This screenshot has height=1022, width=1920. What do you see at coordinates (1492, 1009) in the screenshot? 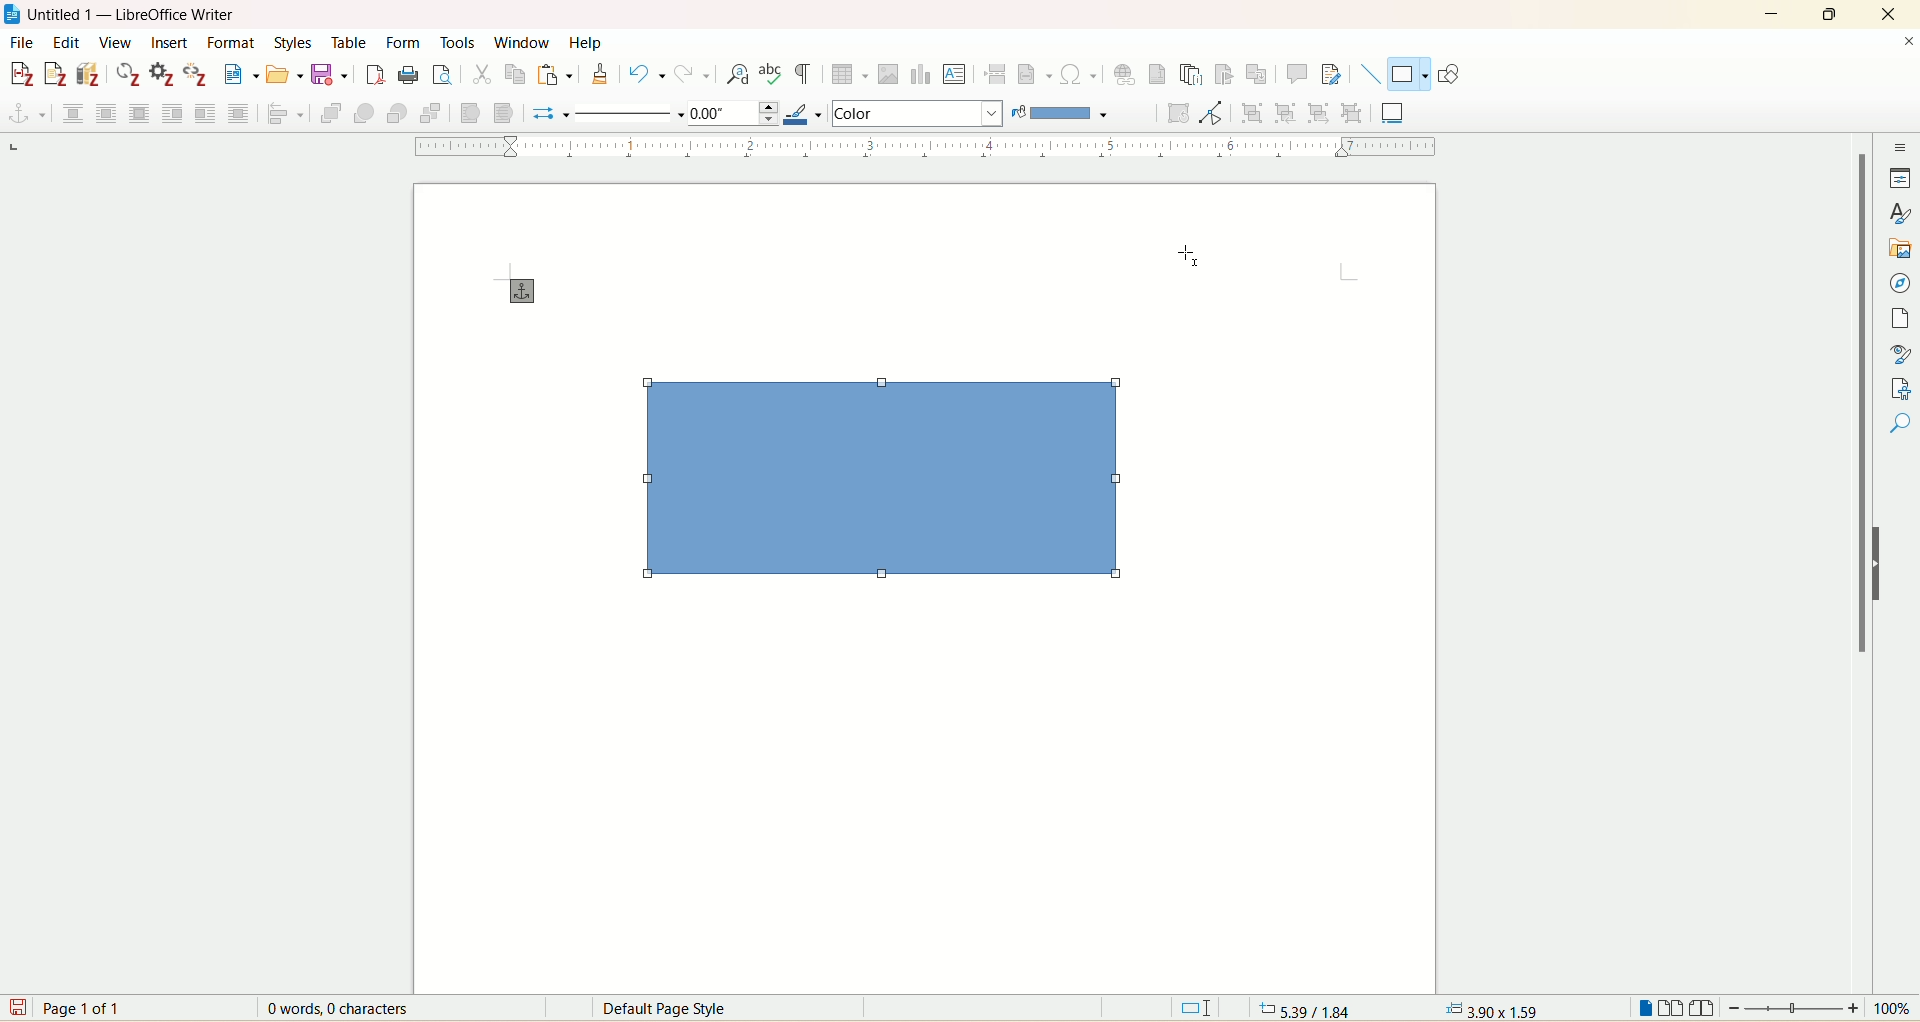
I see `3.90X1.59` at bounding box center [1492, 1009].